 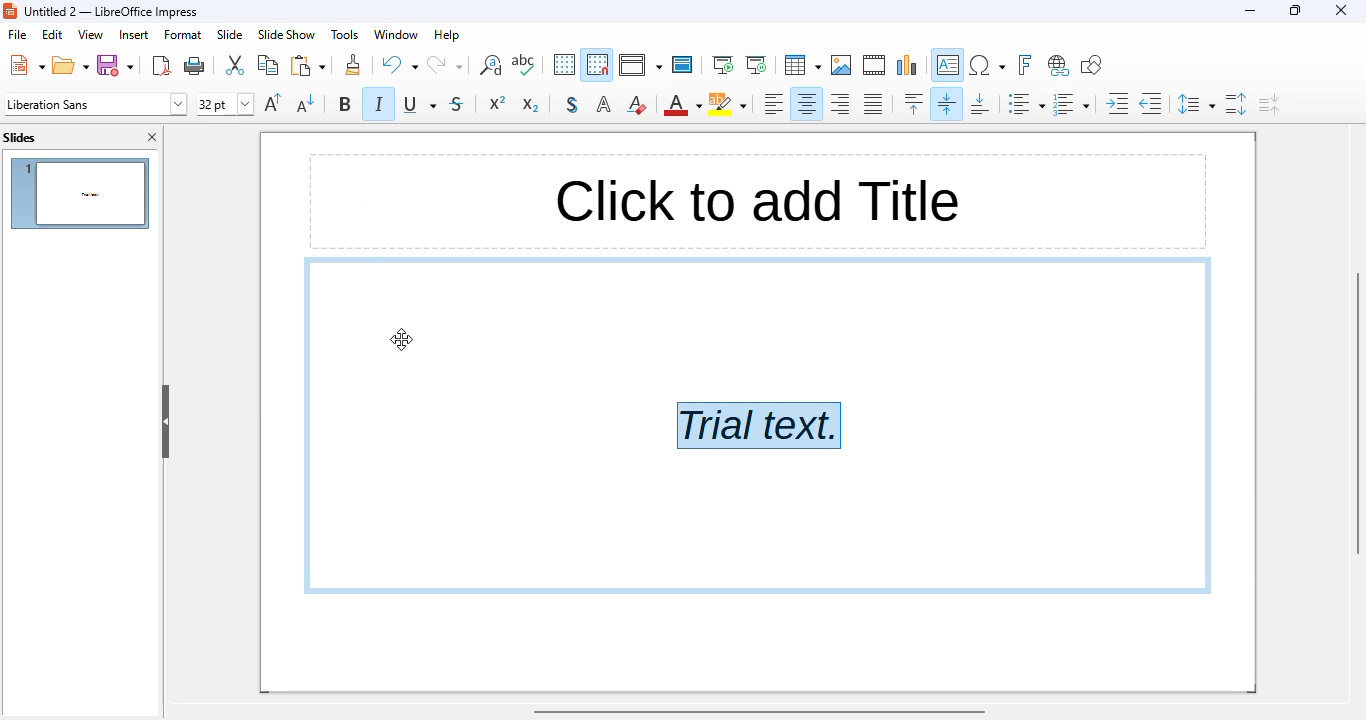 What do you see at coordinates (163, 65) in the screenshot?
I see `export directly as PDF` at bounding box center [163, 65].